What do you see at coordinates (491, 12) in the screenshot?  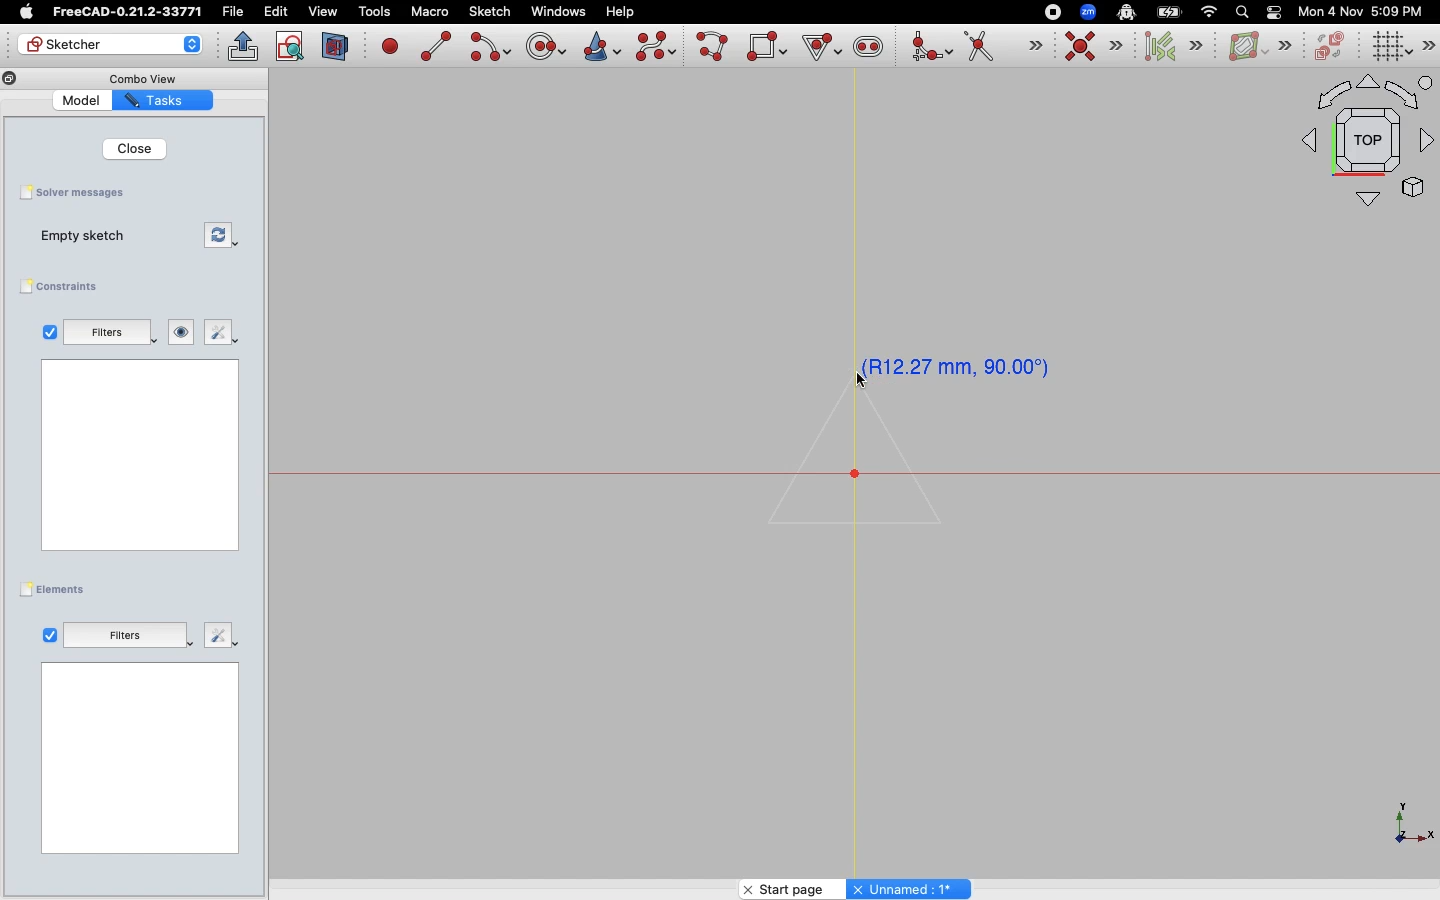 I see `Sketch` at bounding box center [491, 12].